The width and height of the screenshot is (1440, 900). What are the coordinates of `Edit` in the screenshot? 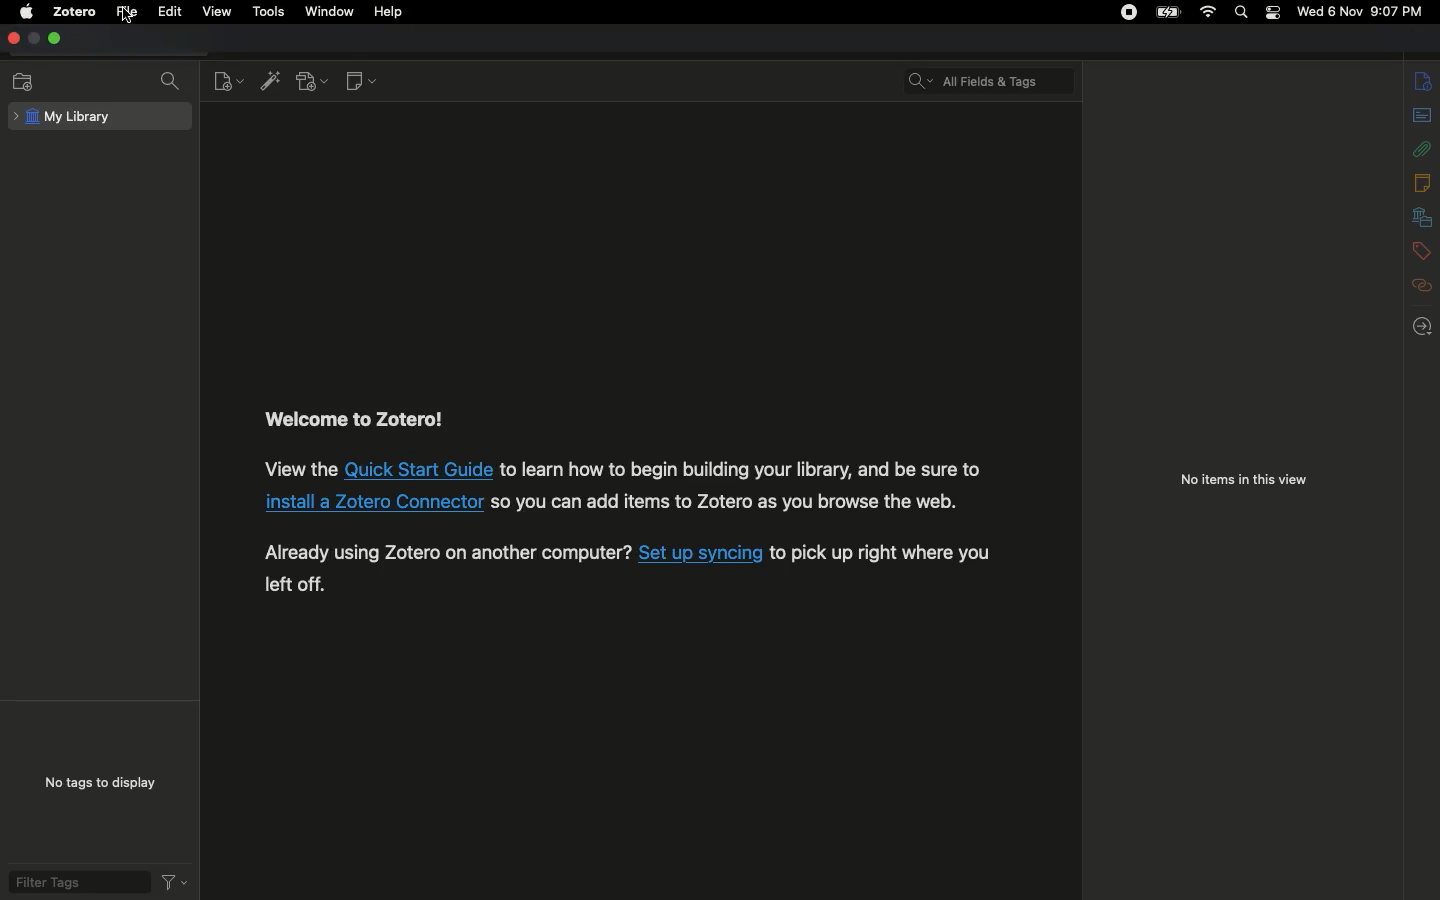 It's located at (170, 14).